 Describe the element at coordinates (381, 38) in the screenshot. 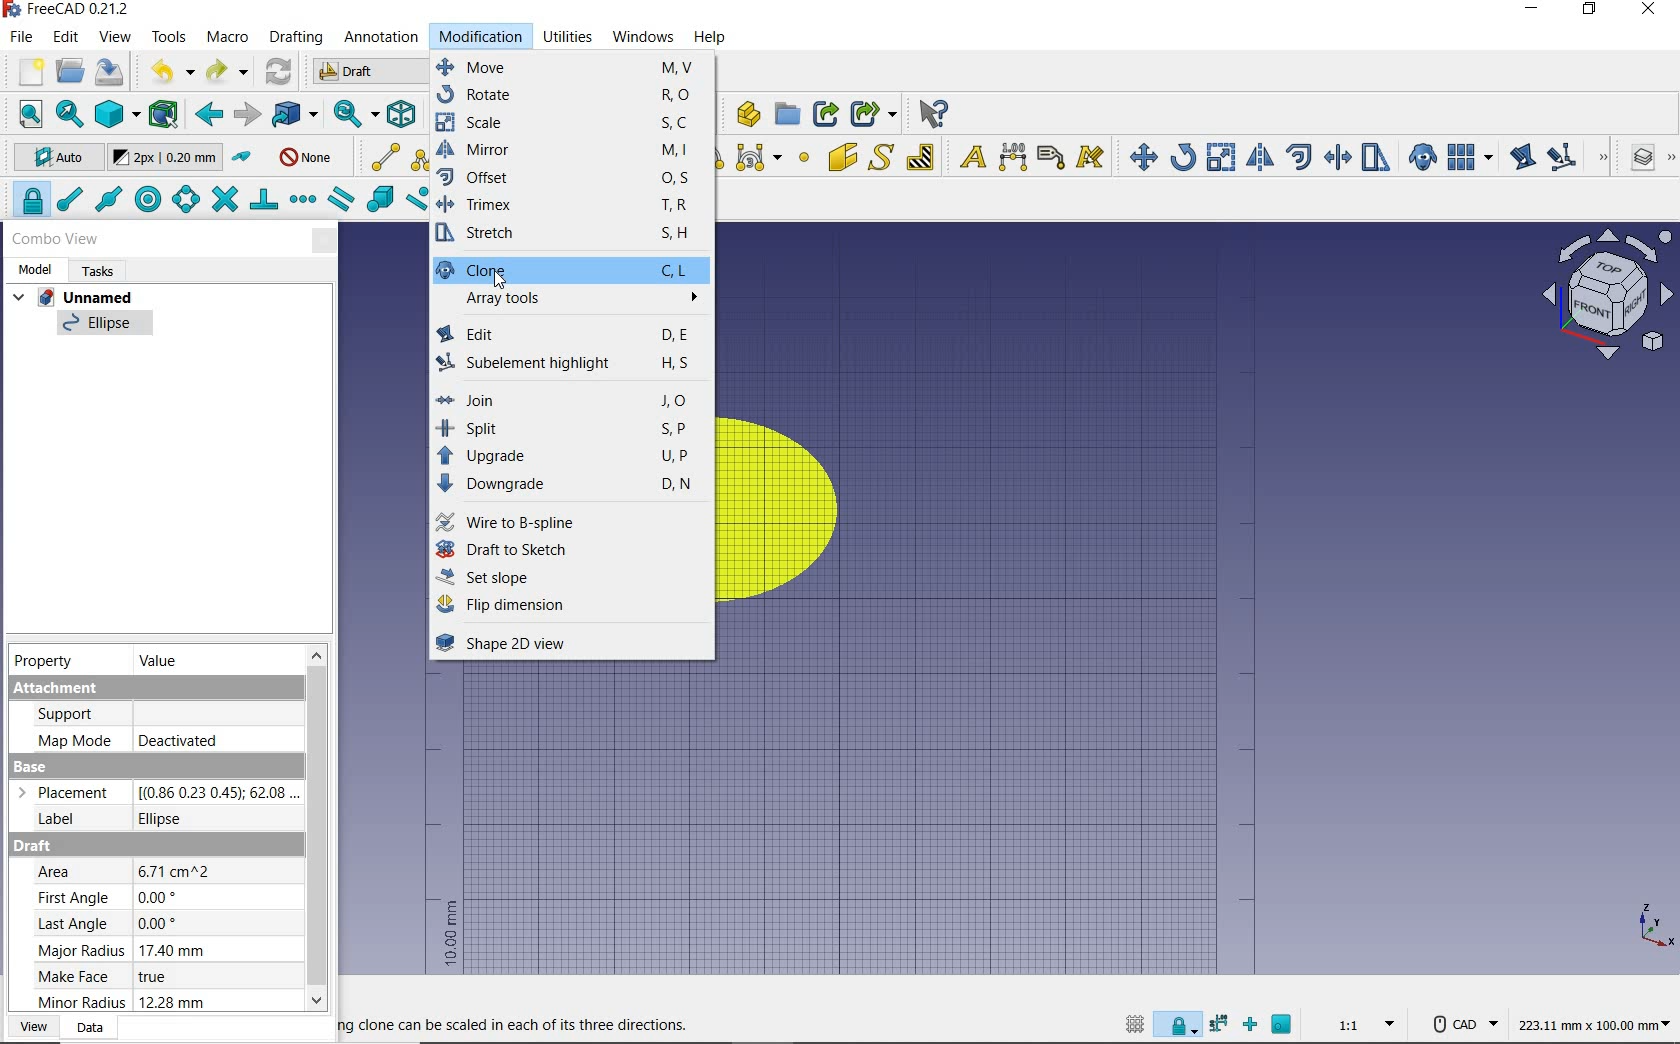

I see `annotation` at that location.